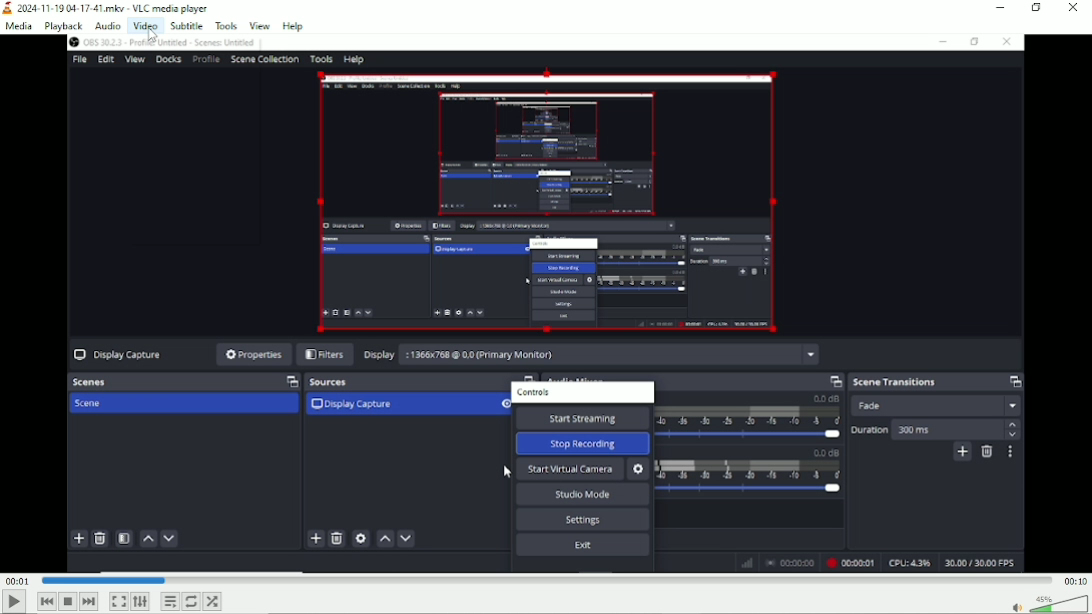 Image resolution: width=1092 pixels, height=614 pixels. I want to click on audio, so click(108, 26).